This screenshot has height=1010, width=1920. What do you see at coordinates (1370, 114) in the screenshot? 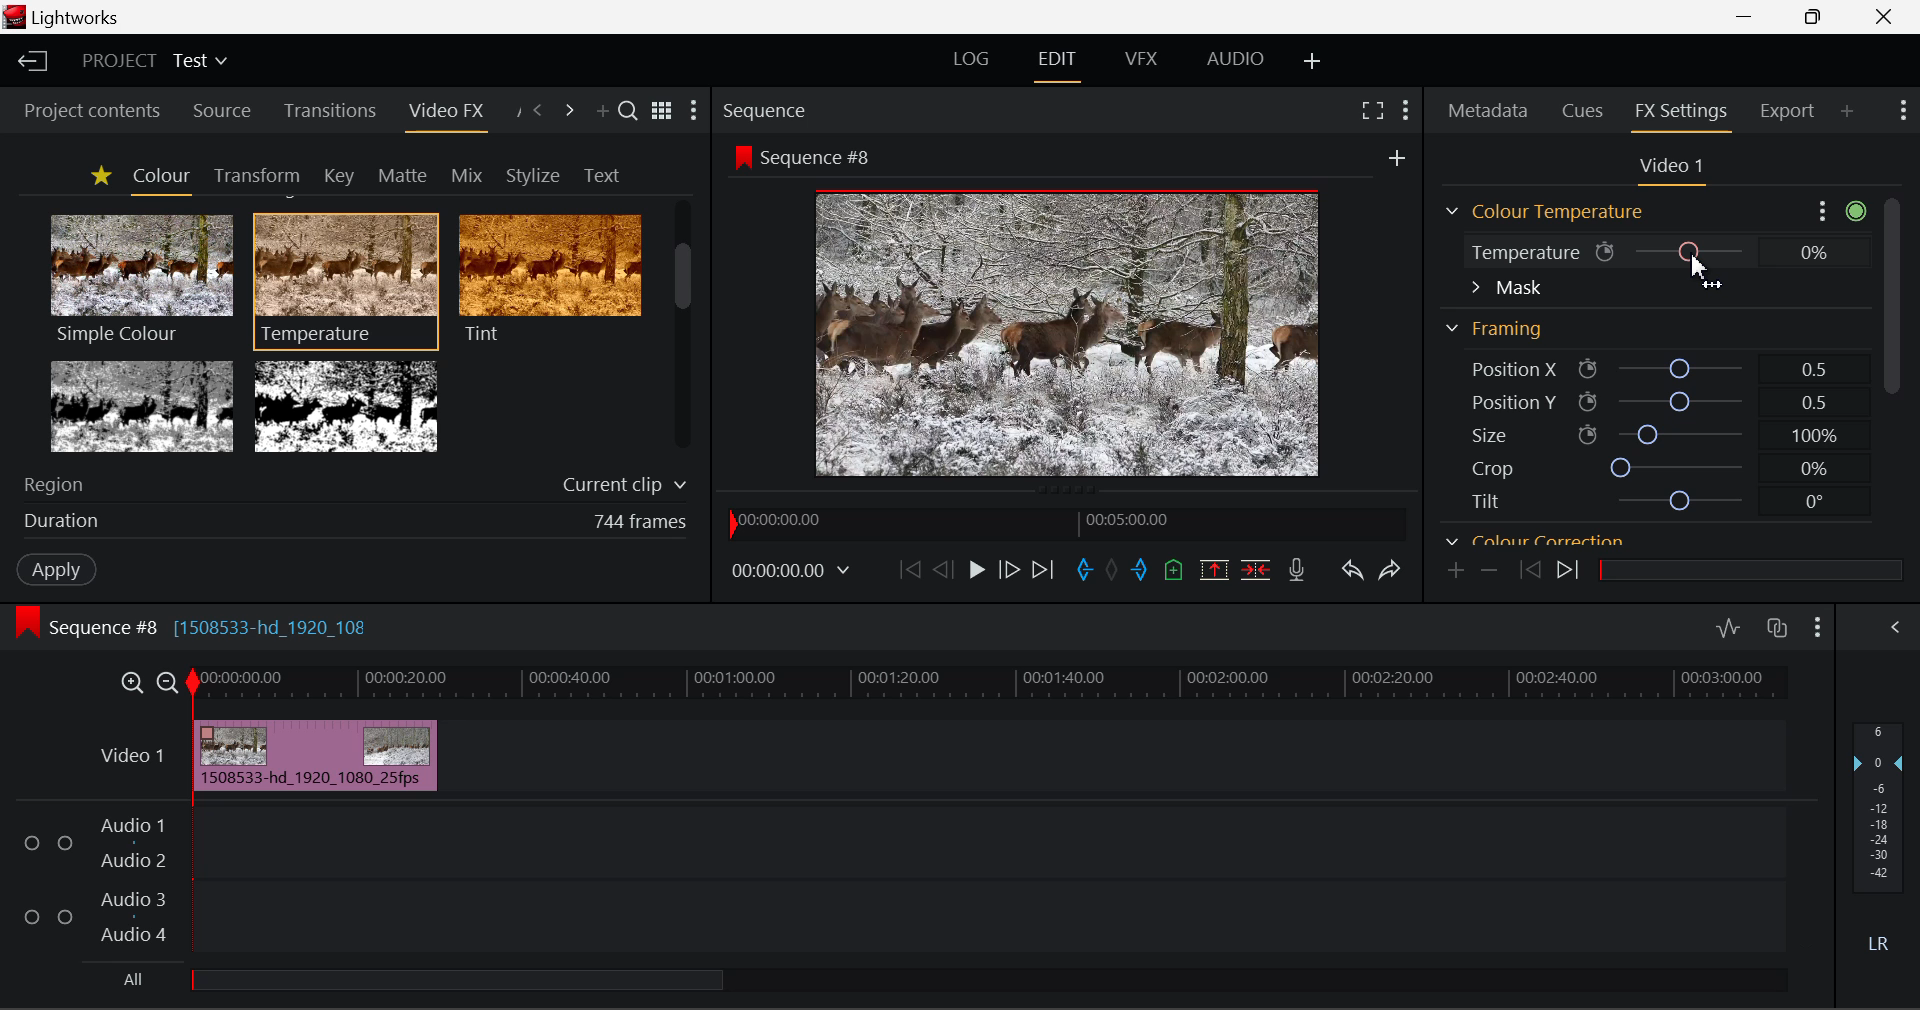
I see `Full Screen` at bounding box center [1370, 114].